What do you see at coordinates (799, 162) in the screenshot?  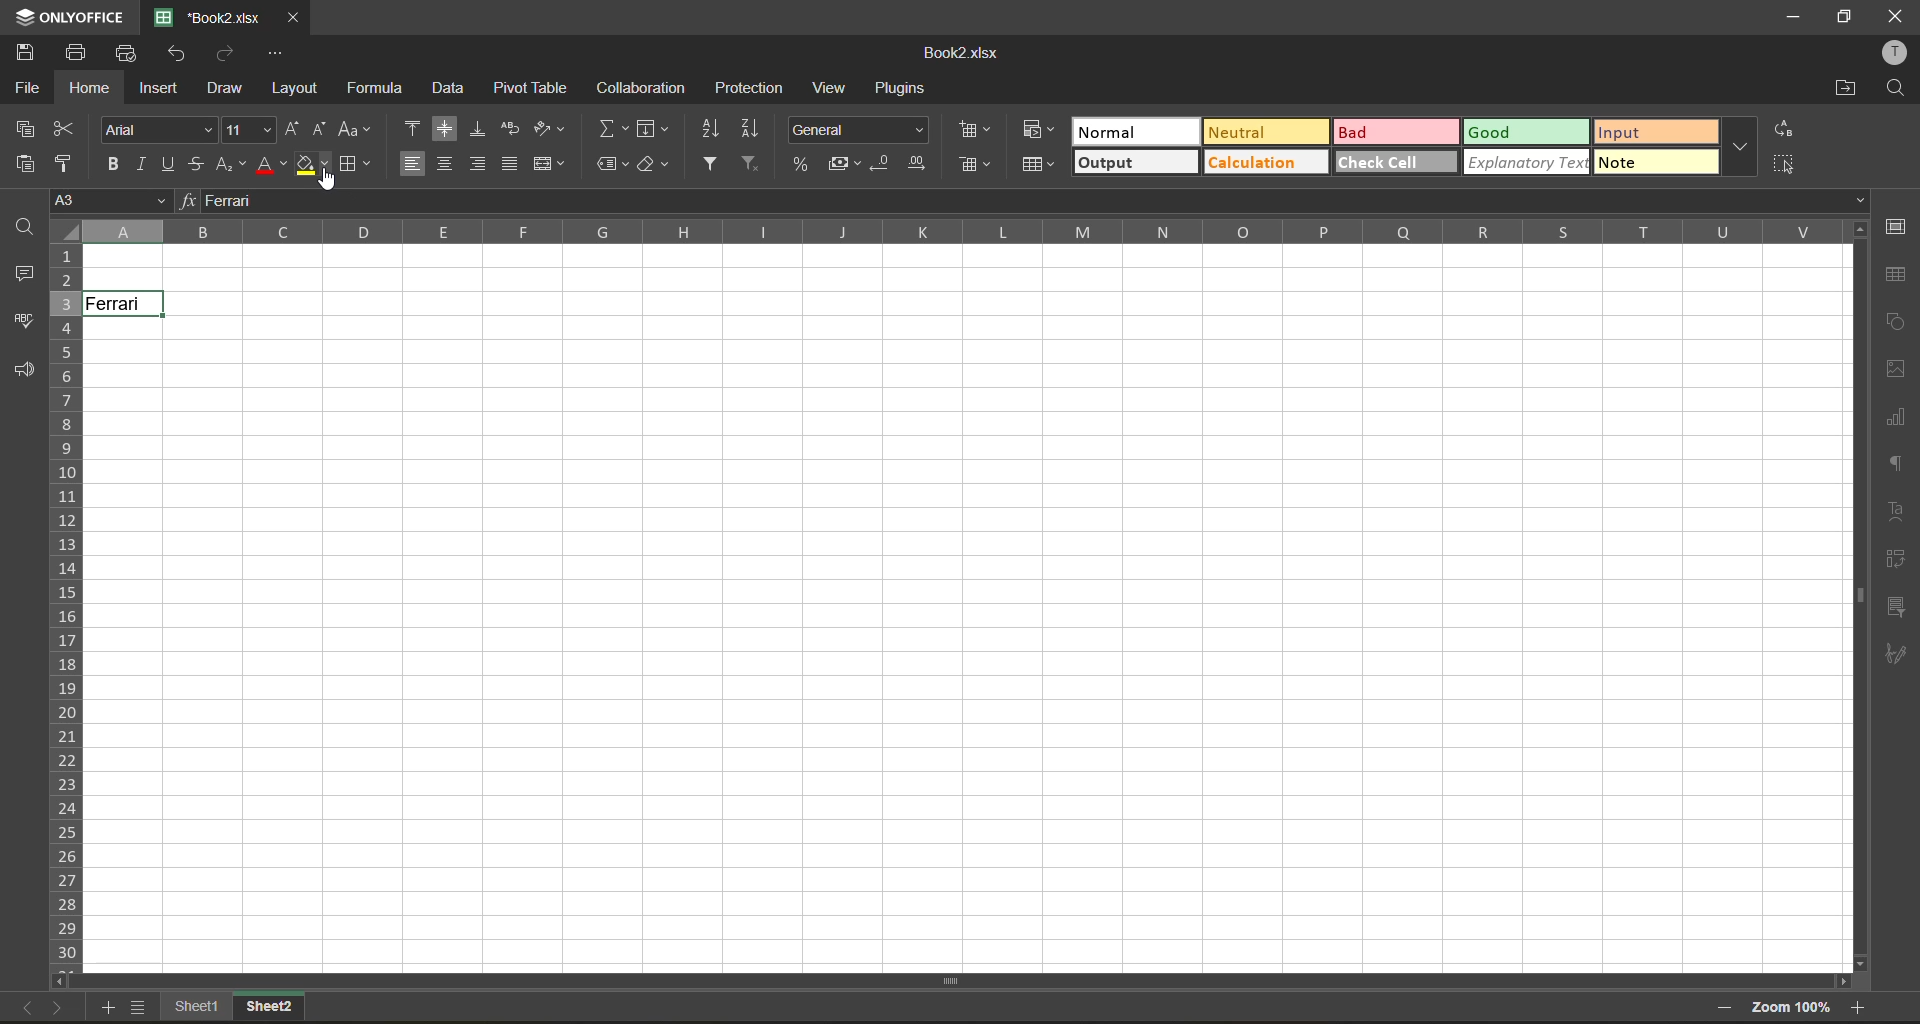 I see `percent` at bounding box center [799, 162].